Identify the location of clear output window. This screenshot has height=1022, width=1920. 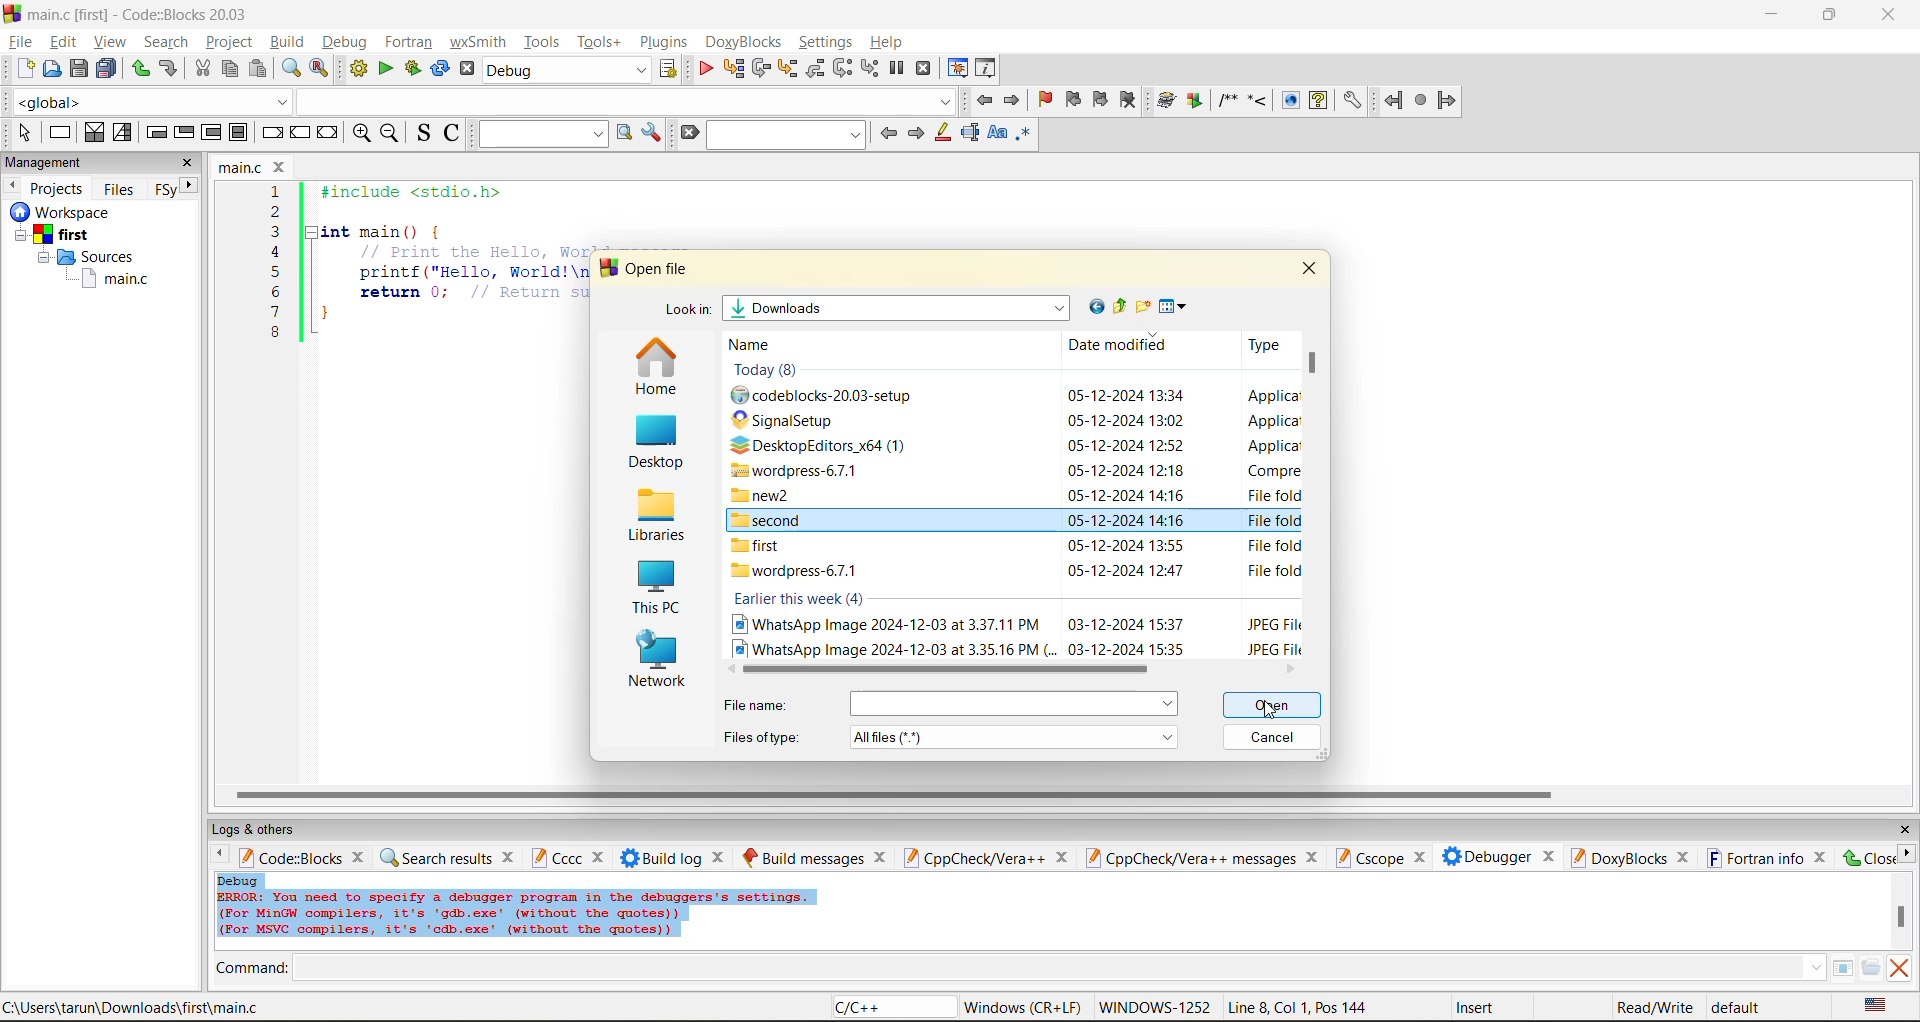
(1898, 967).